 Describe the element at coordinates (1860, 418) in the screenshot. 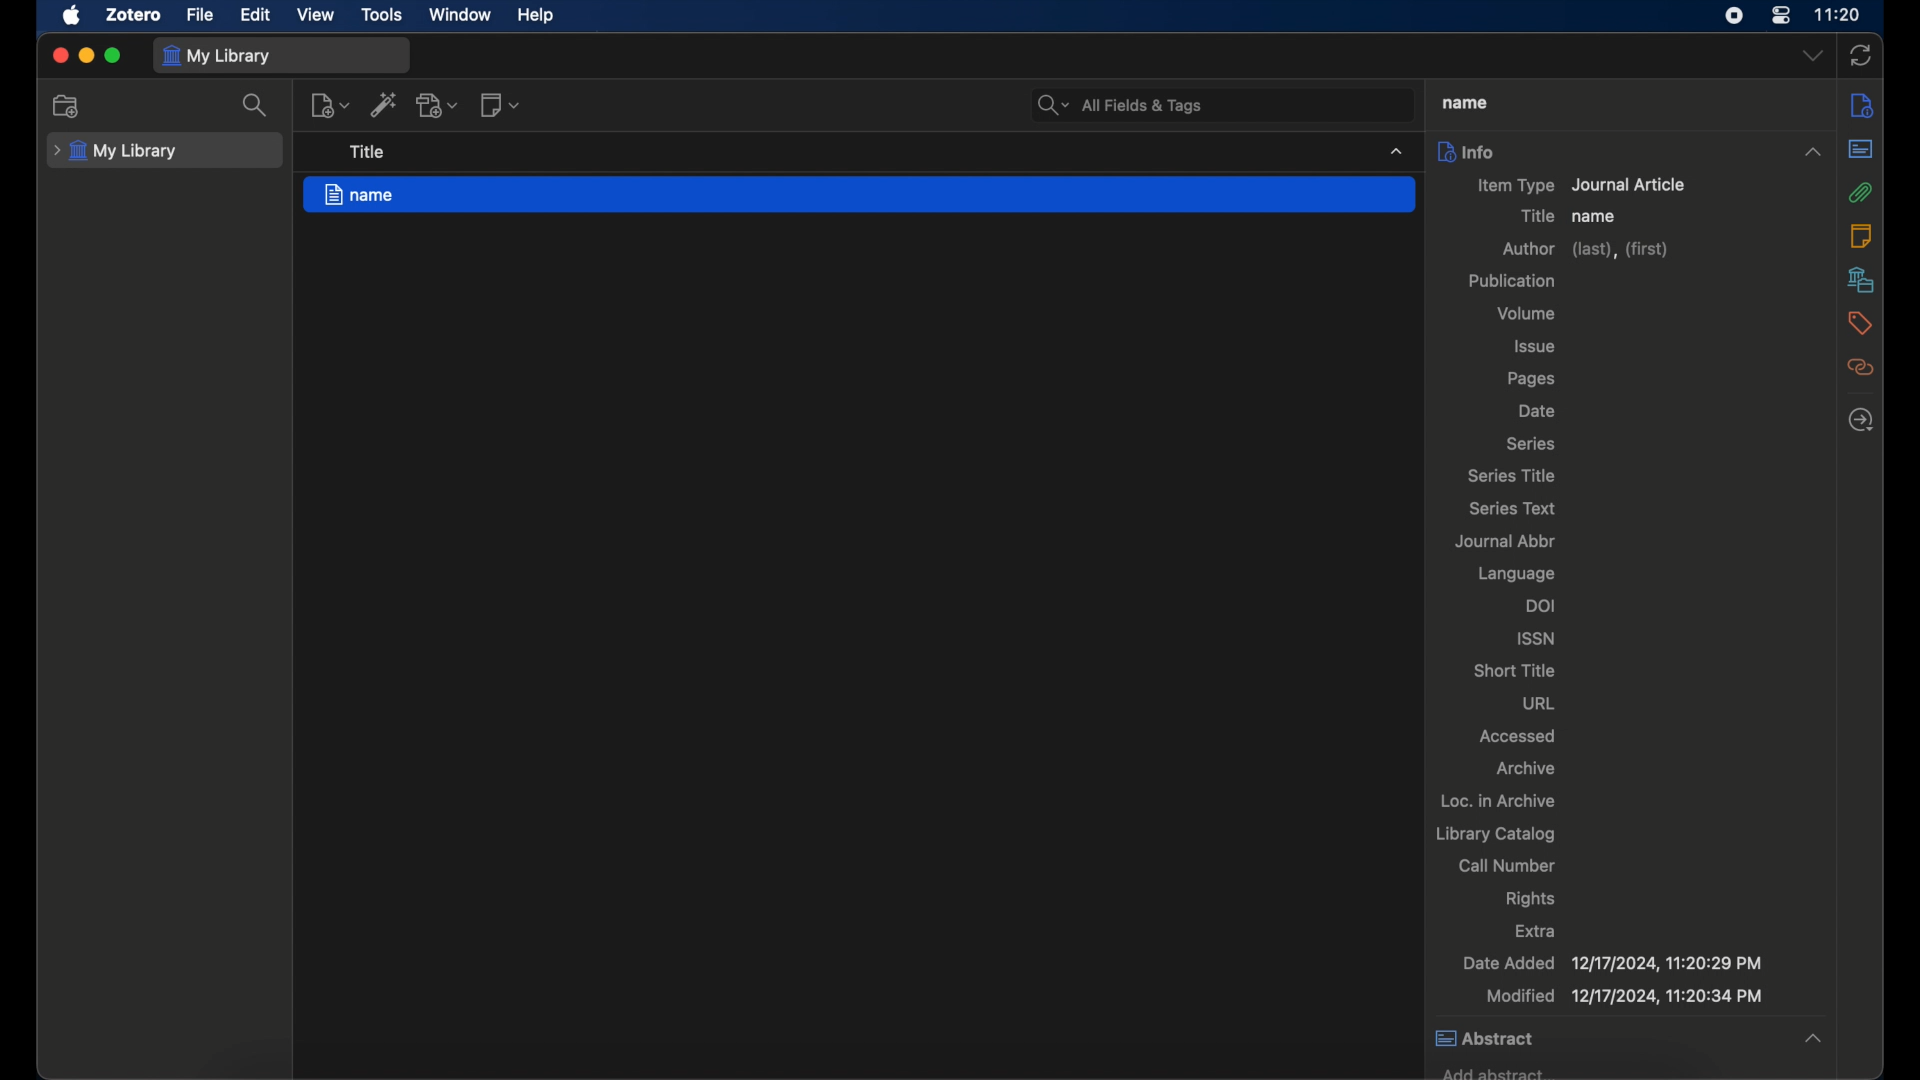

I see `locate` at that location.